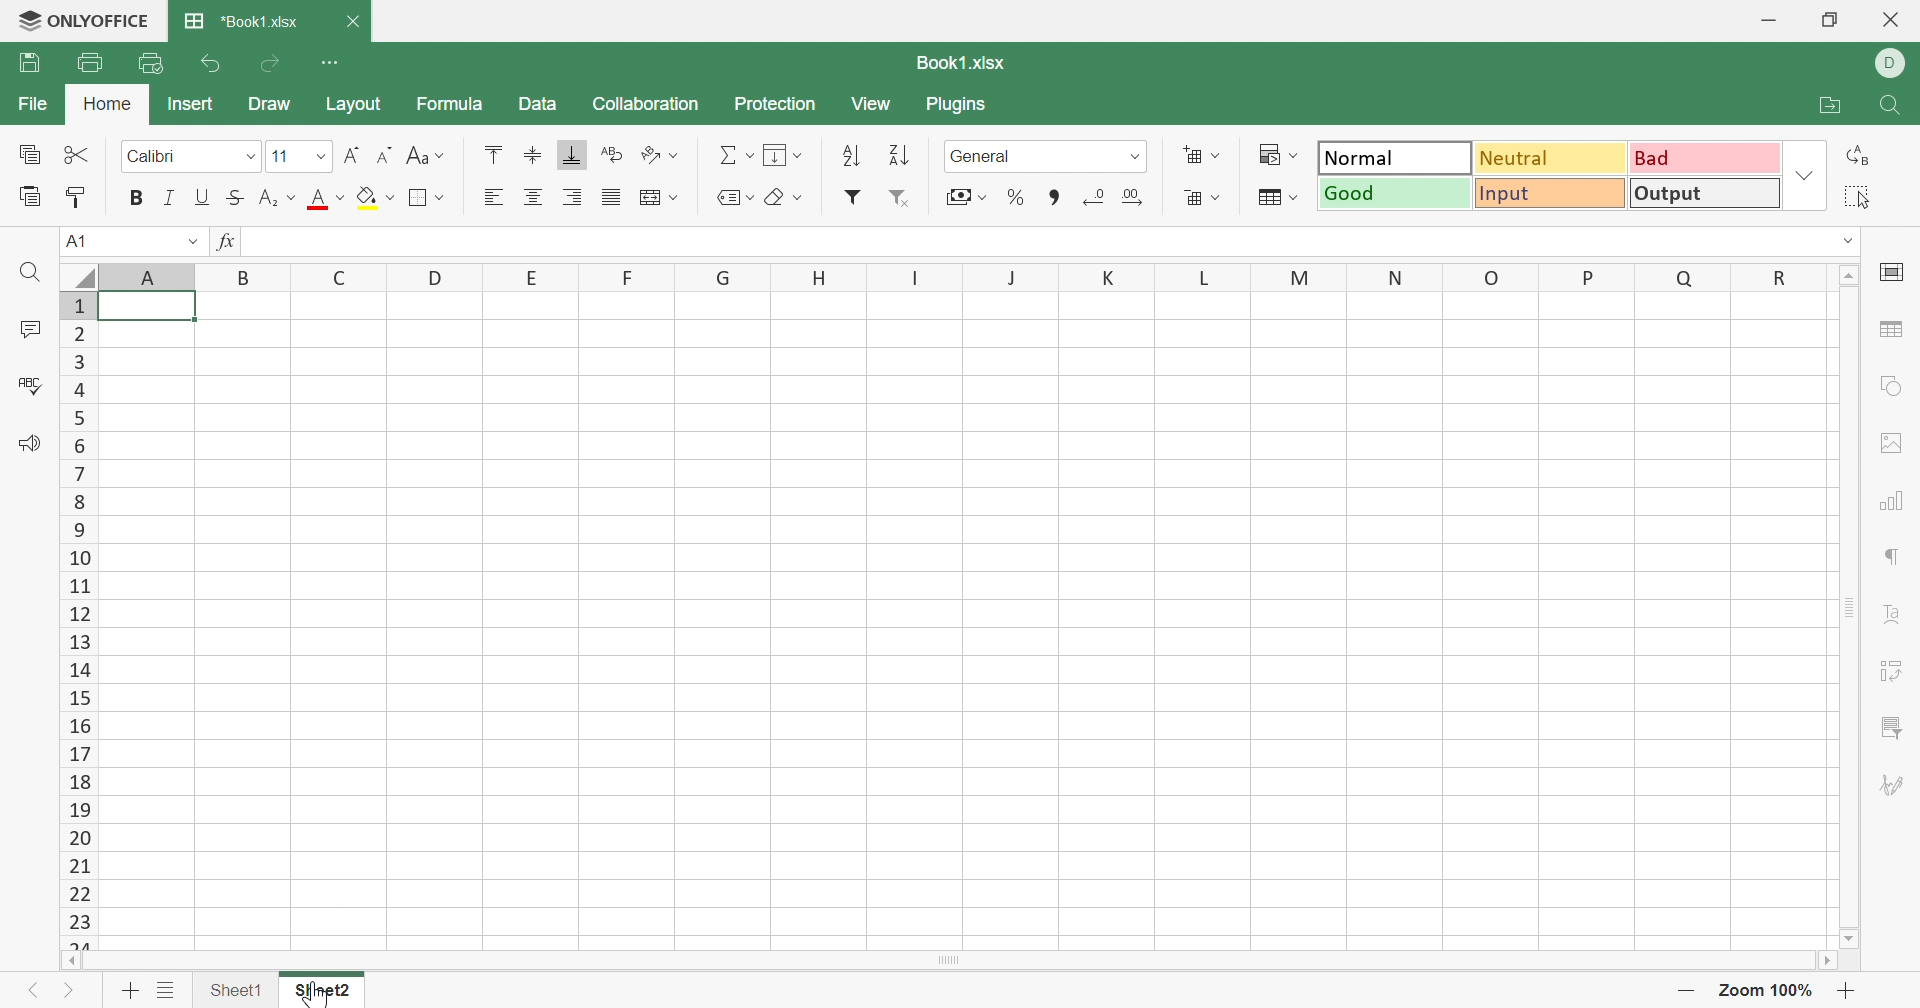  What do you see at coordinates (30, 63) in the screenshot?
I see `File` at bounding box center [30, 63].